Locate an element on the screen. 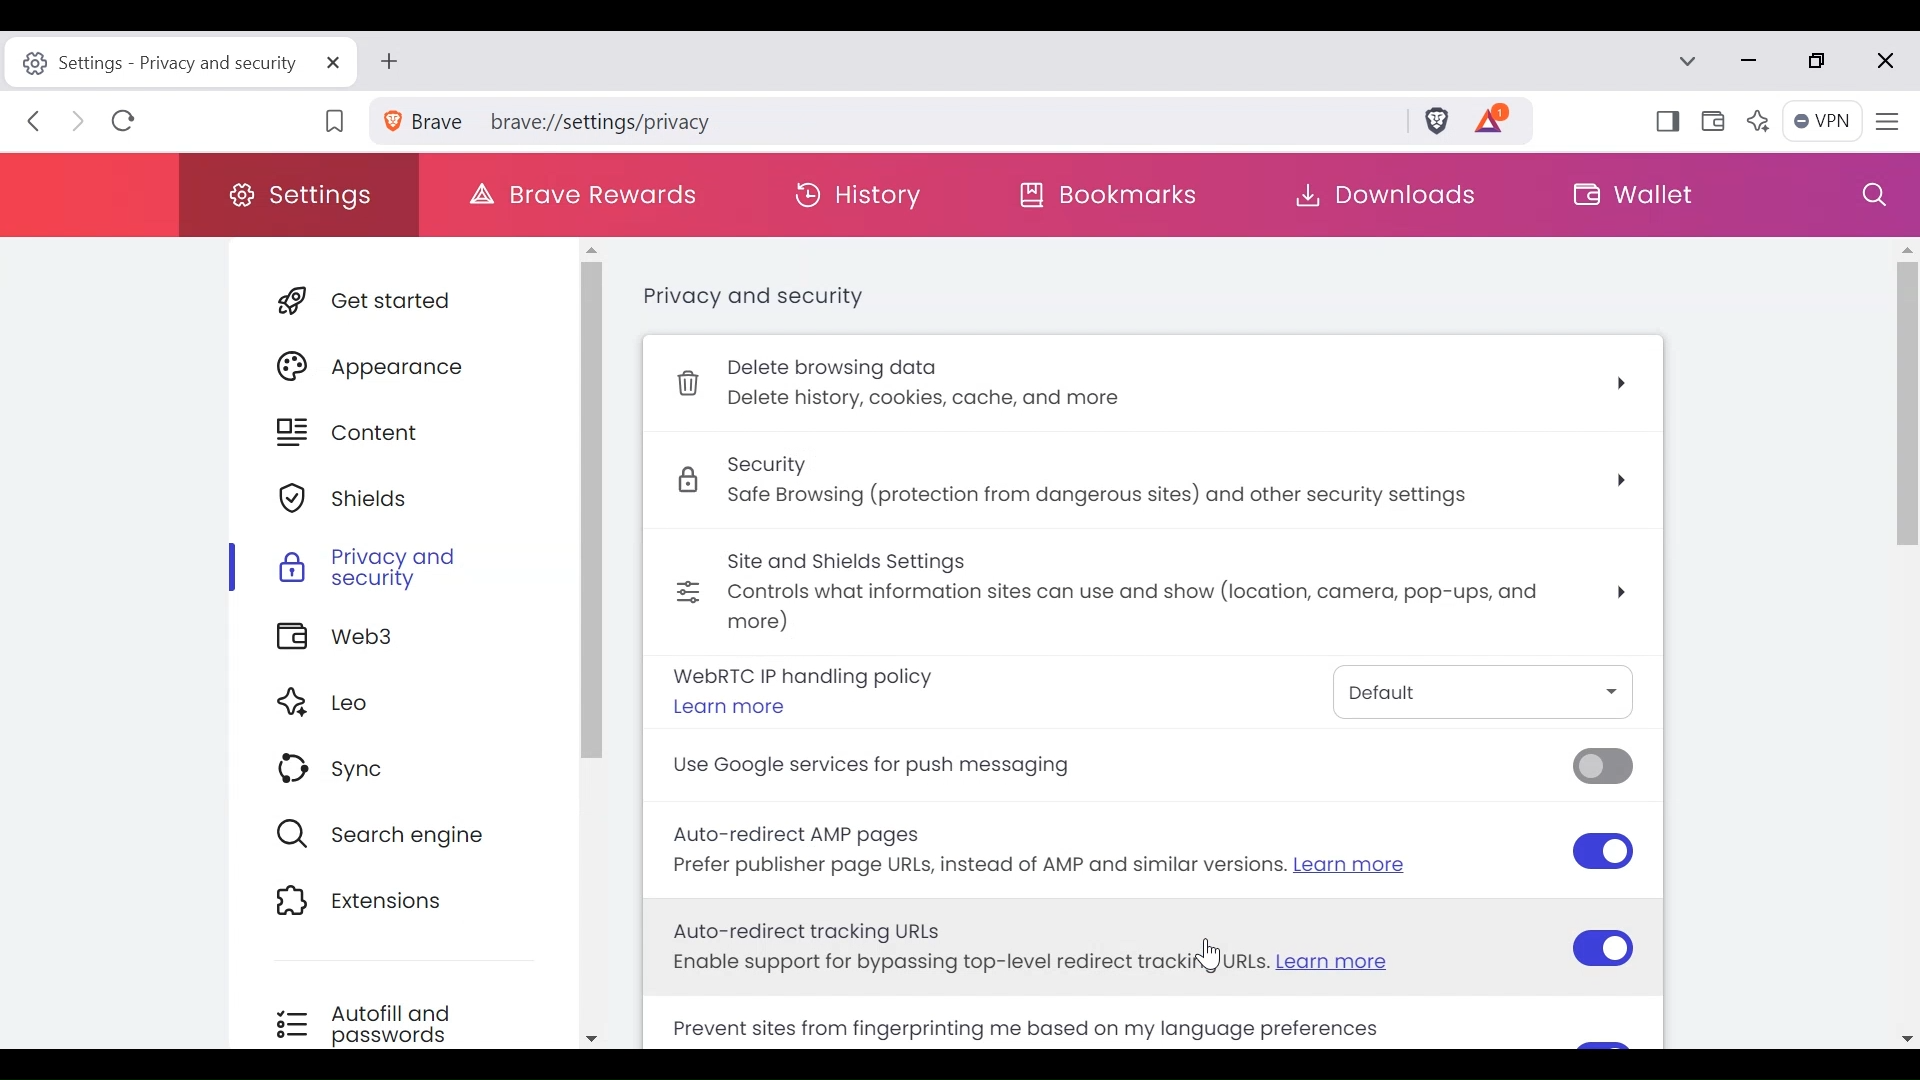 This screenshot has width=1920, height=1080. Brave Rewards is located at coordinates (585, 191).